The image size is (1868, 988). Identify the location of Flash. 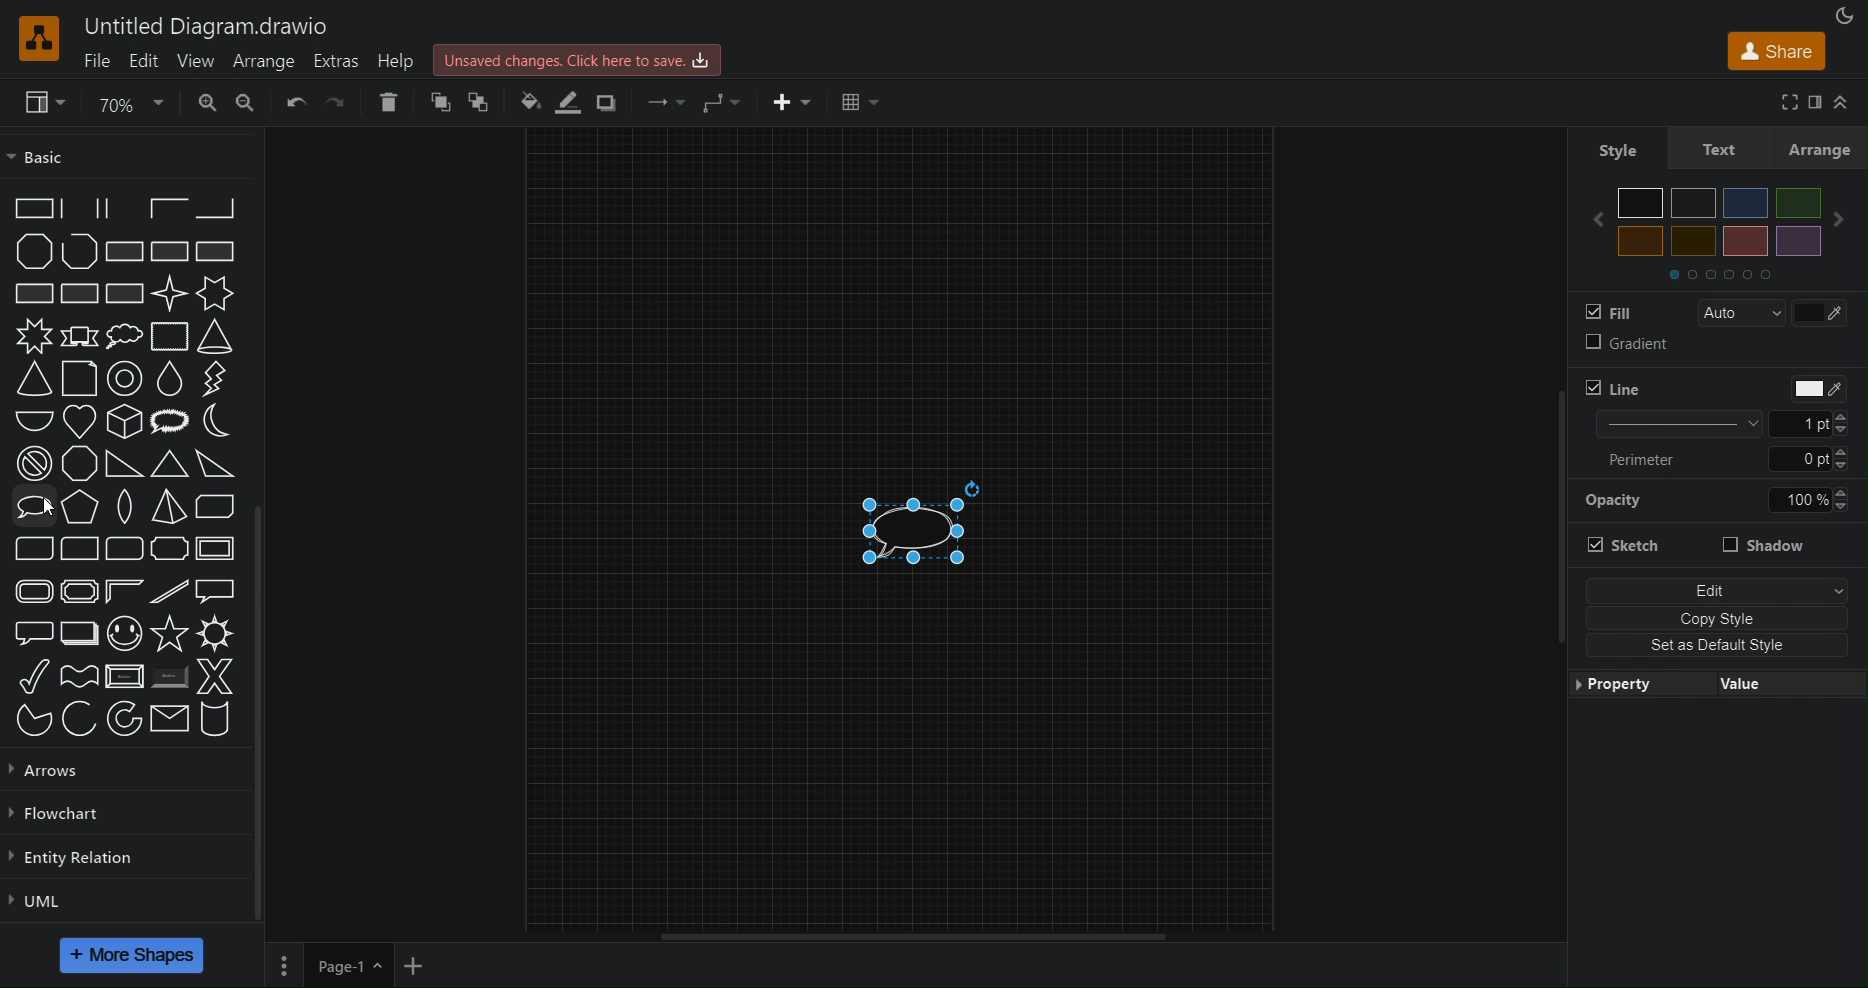
(213, 379).